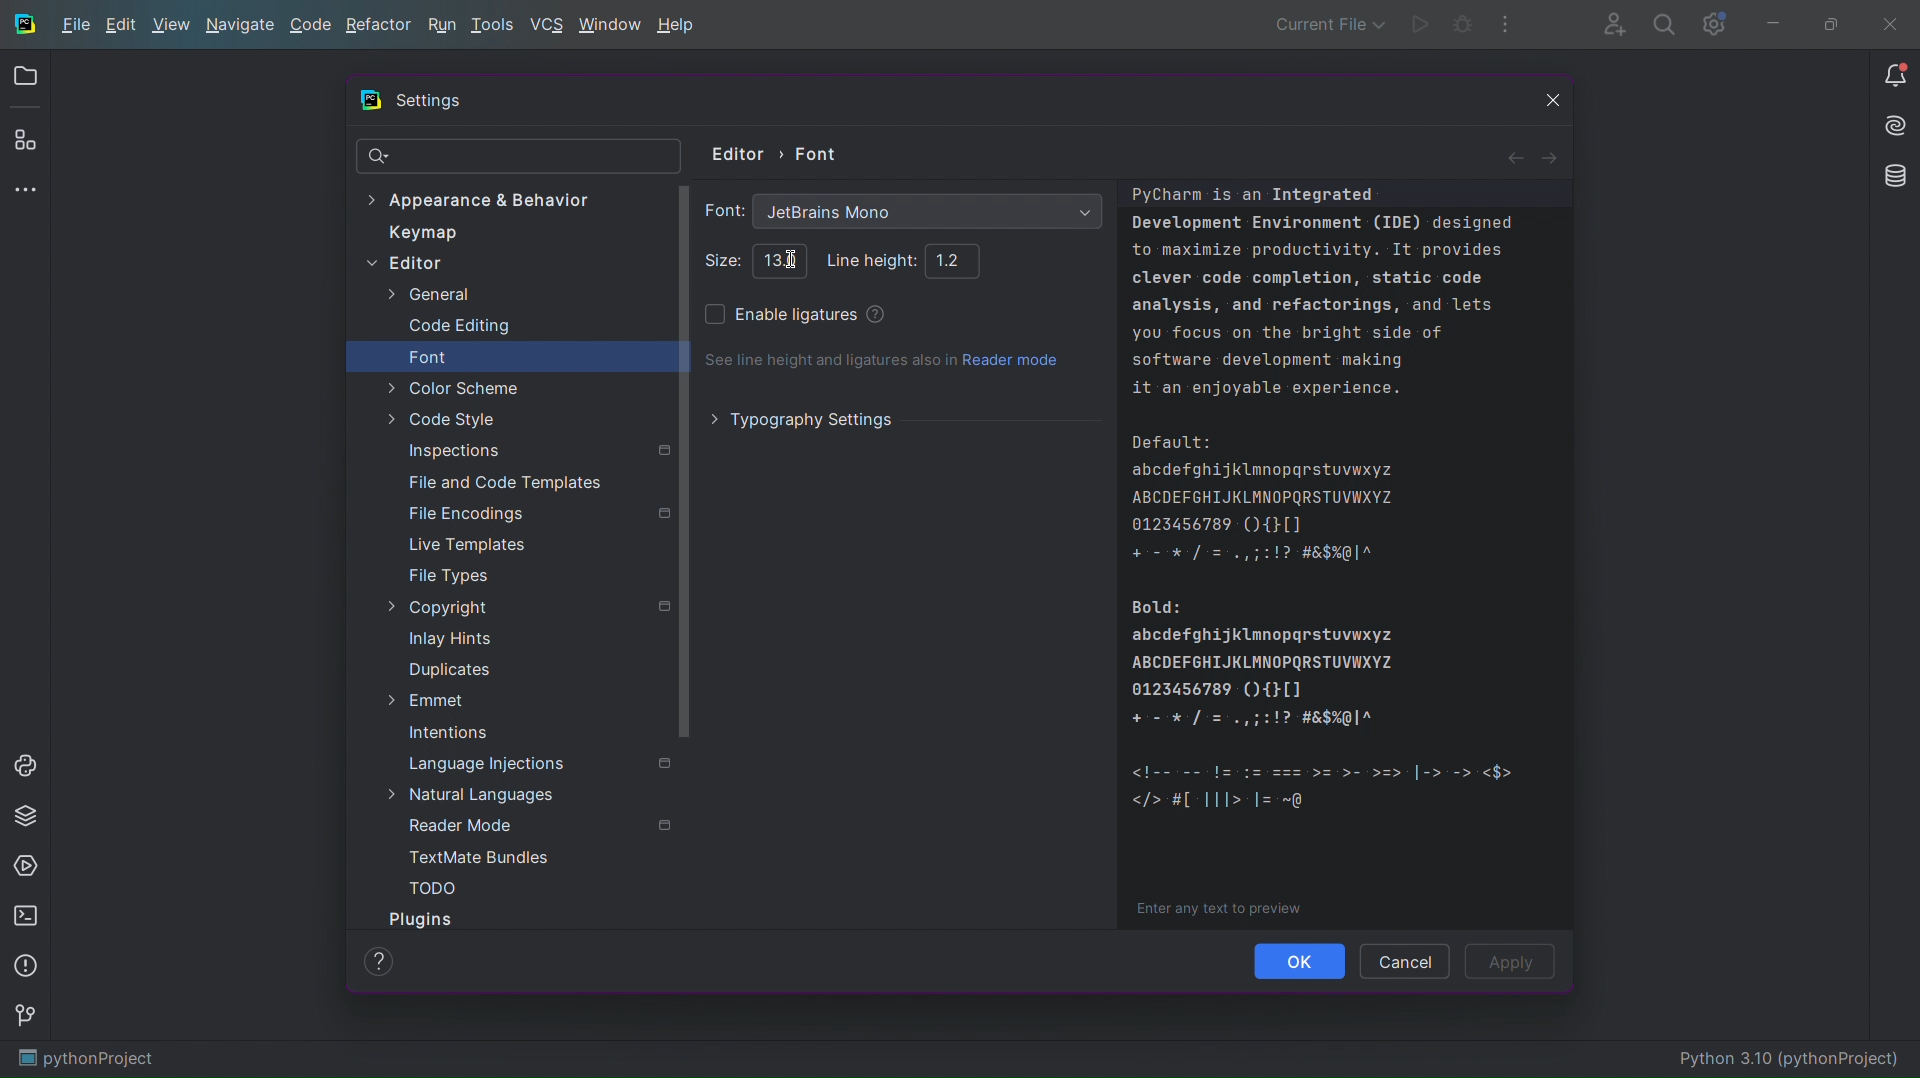 The image size is (1920, 1078). What do you see at coordinates (74, 27) in the screenshot?
I see `File` at bounding box center [74, 27].